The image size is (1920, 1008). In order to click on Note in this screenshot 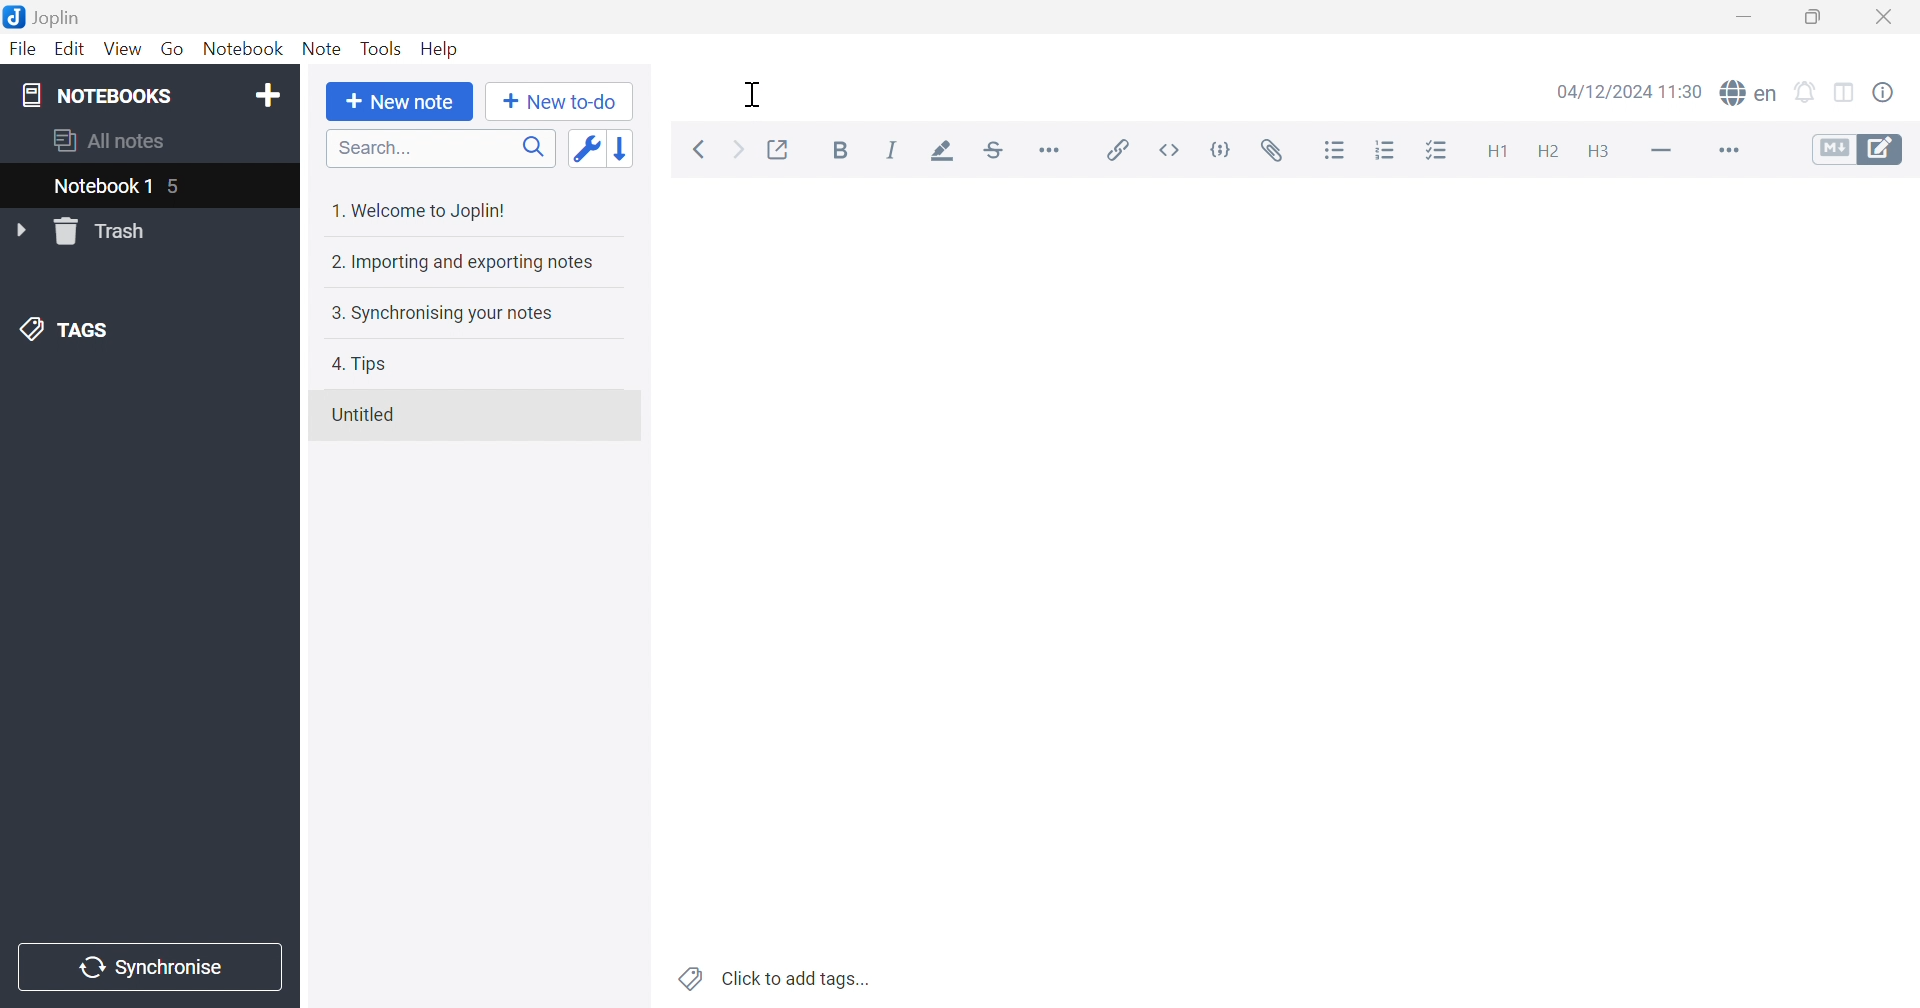, I will do `click(321, 51)`.